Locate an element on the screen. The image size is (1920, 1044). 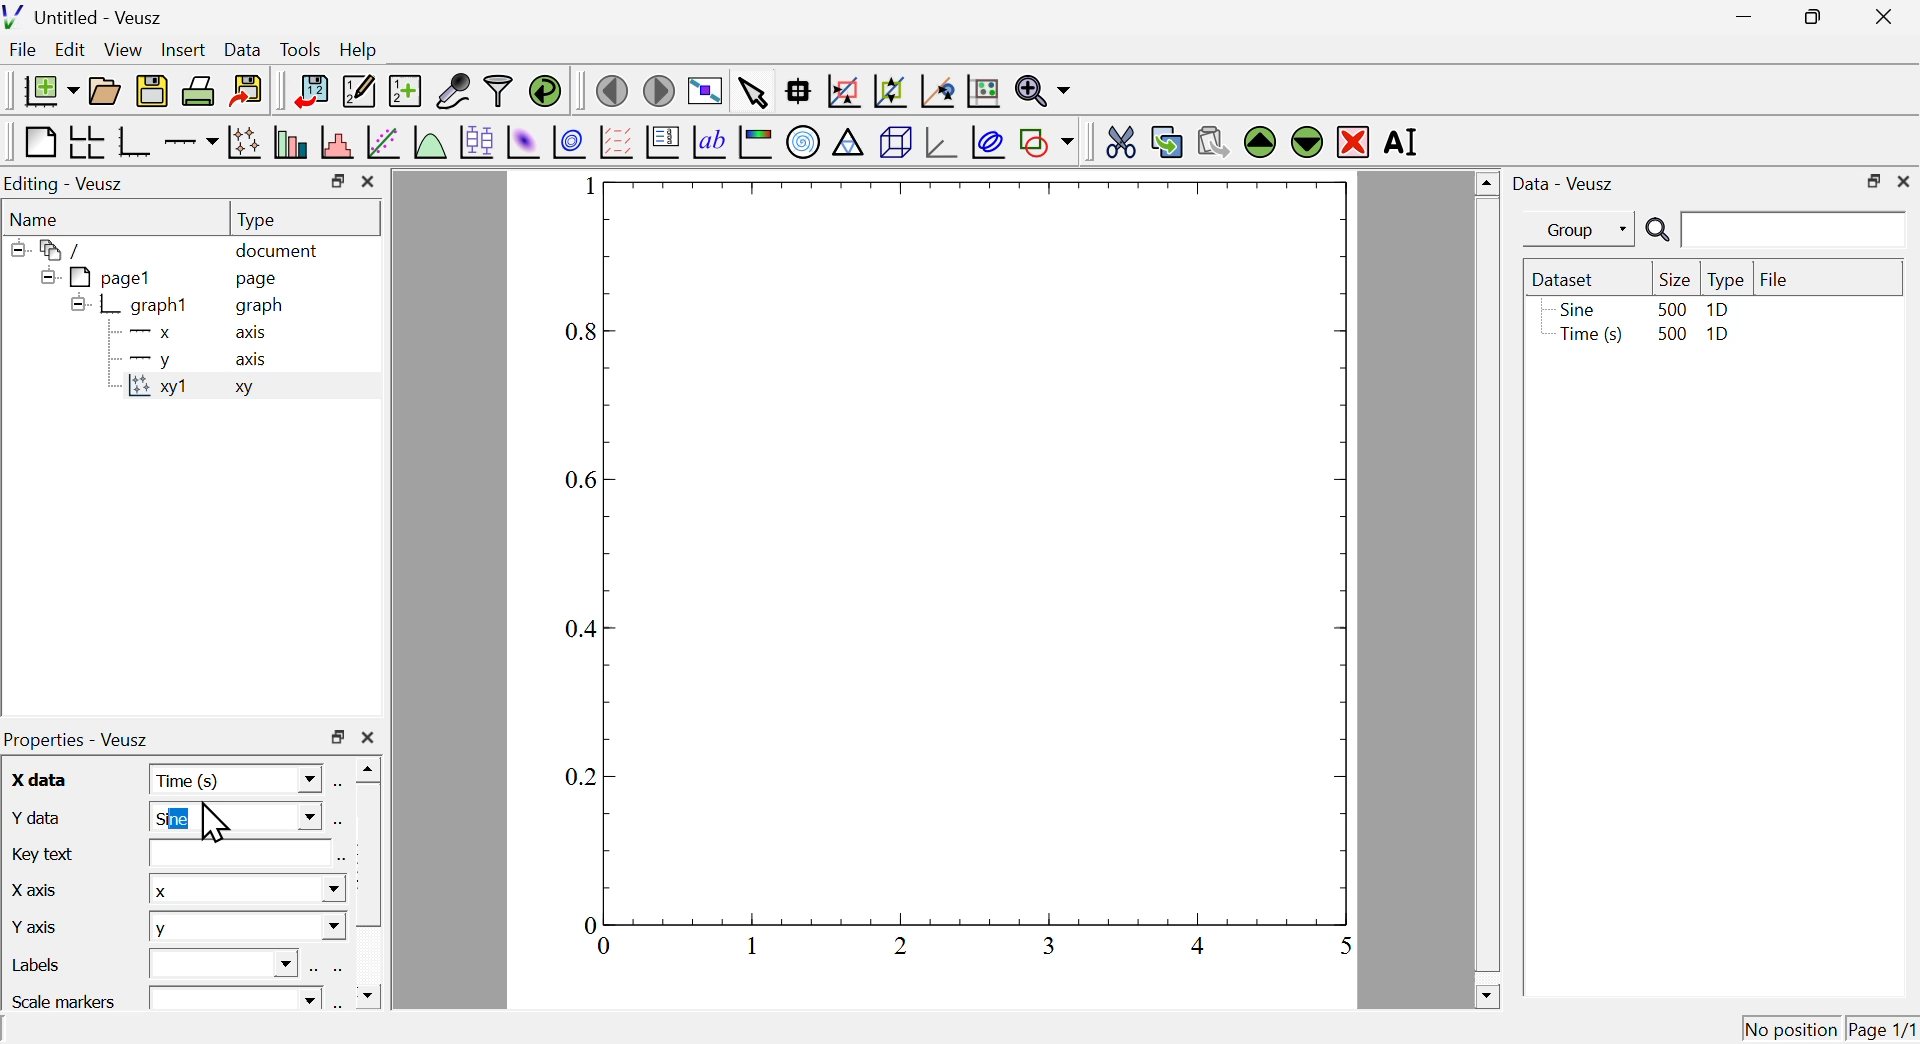
0.8 is located at coordinates (584, 333).